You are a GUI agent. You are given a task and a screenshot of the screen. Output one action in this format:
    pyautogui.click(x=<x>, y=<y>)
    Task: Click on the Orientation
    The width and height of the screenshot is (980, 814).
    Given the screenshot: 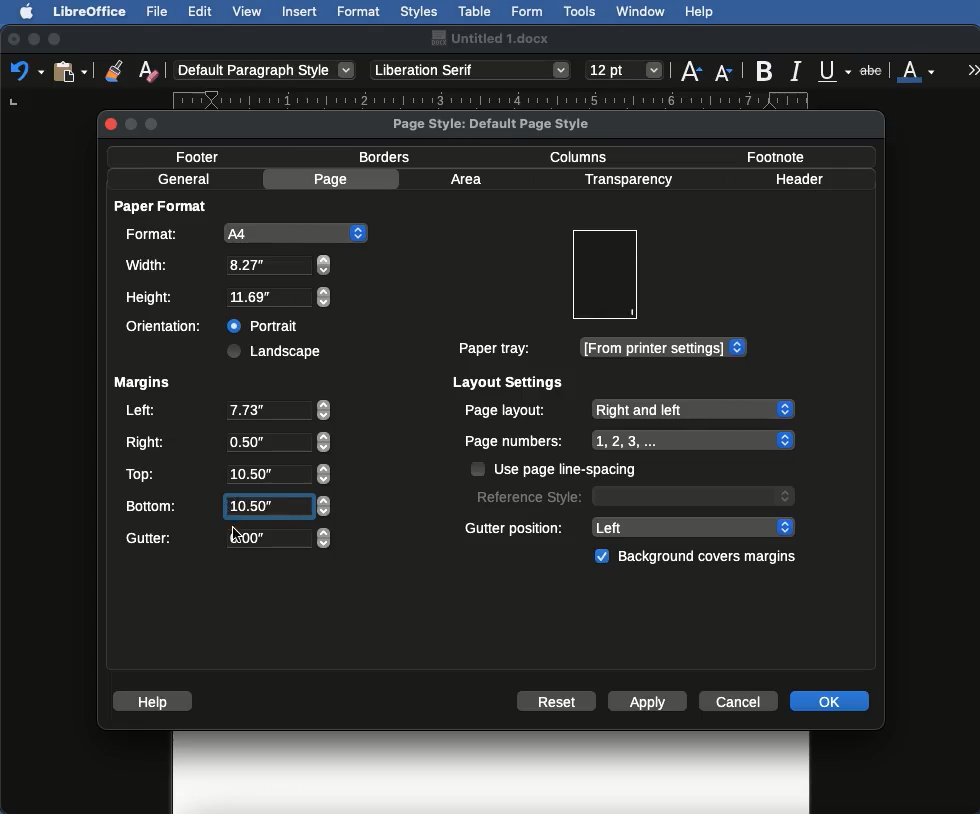 What is the action you would take?
    pyautogui.click(x=168, y=326)
    